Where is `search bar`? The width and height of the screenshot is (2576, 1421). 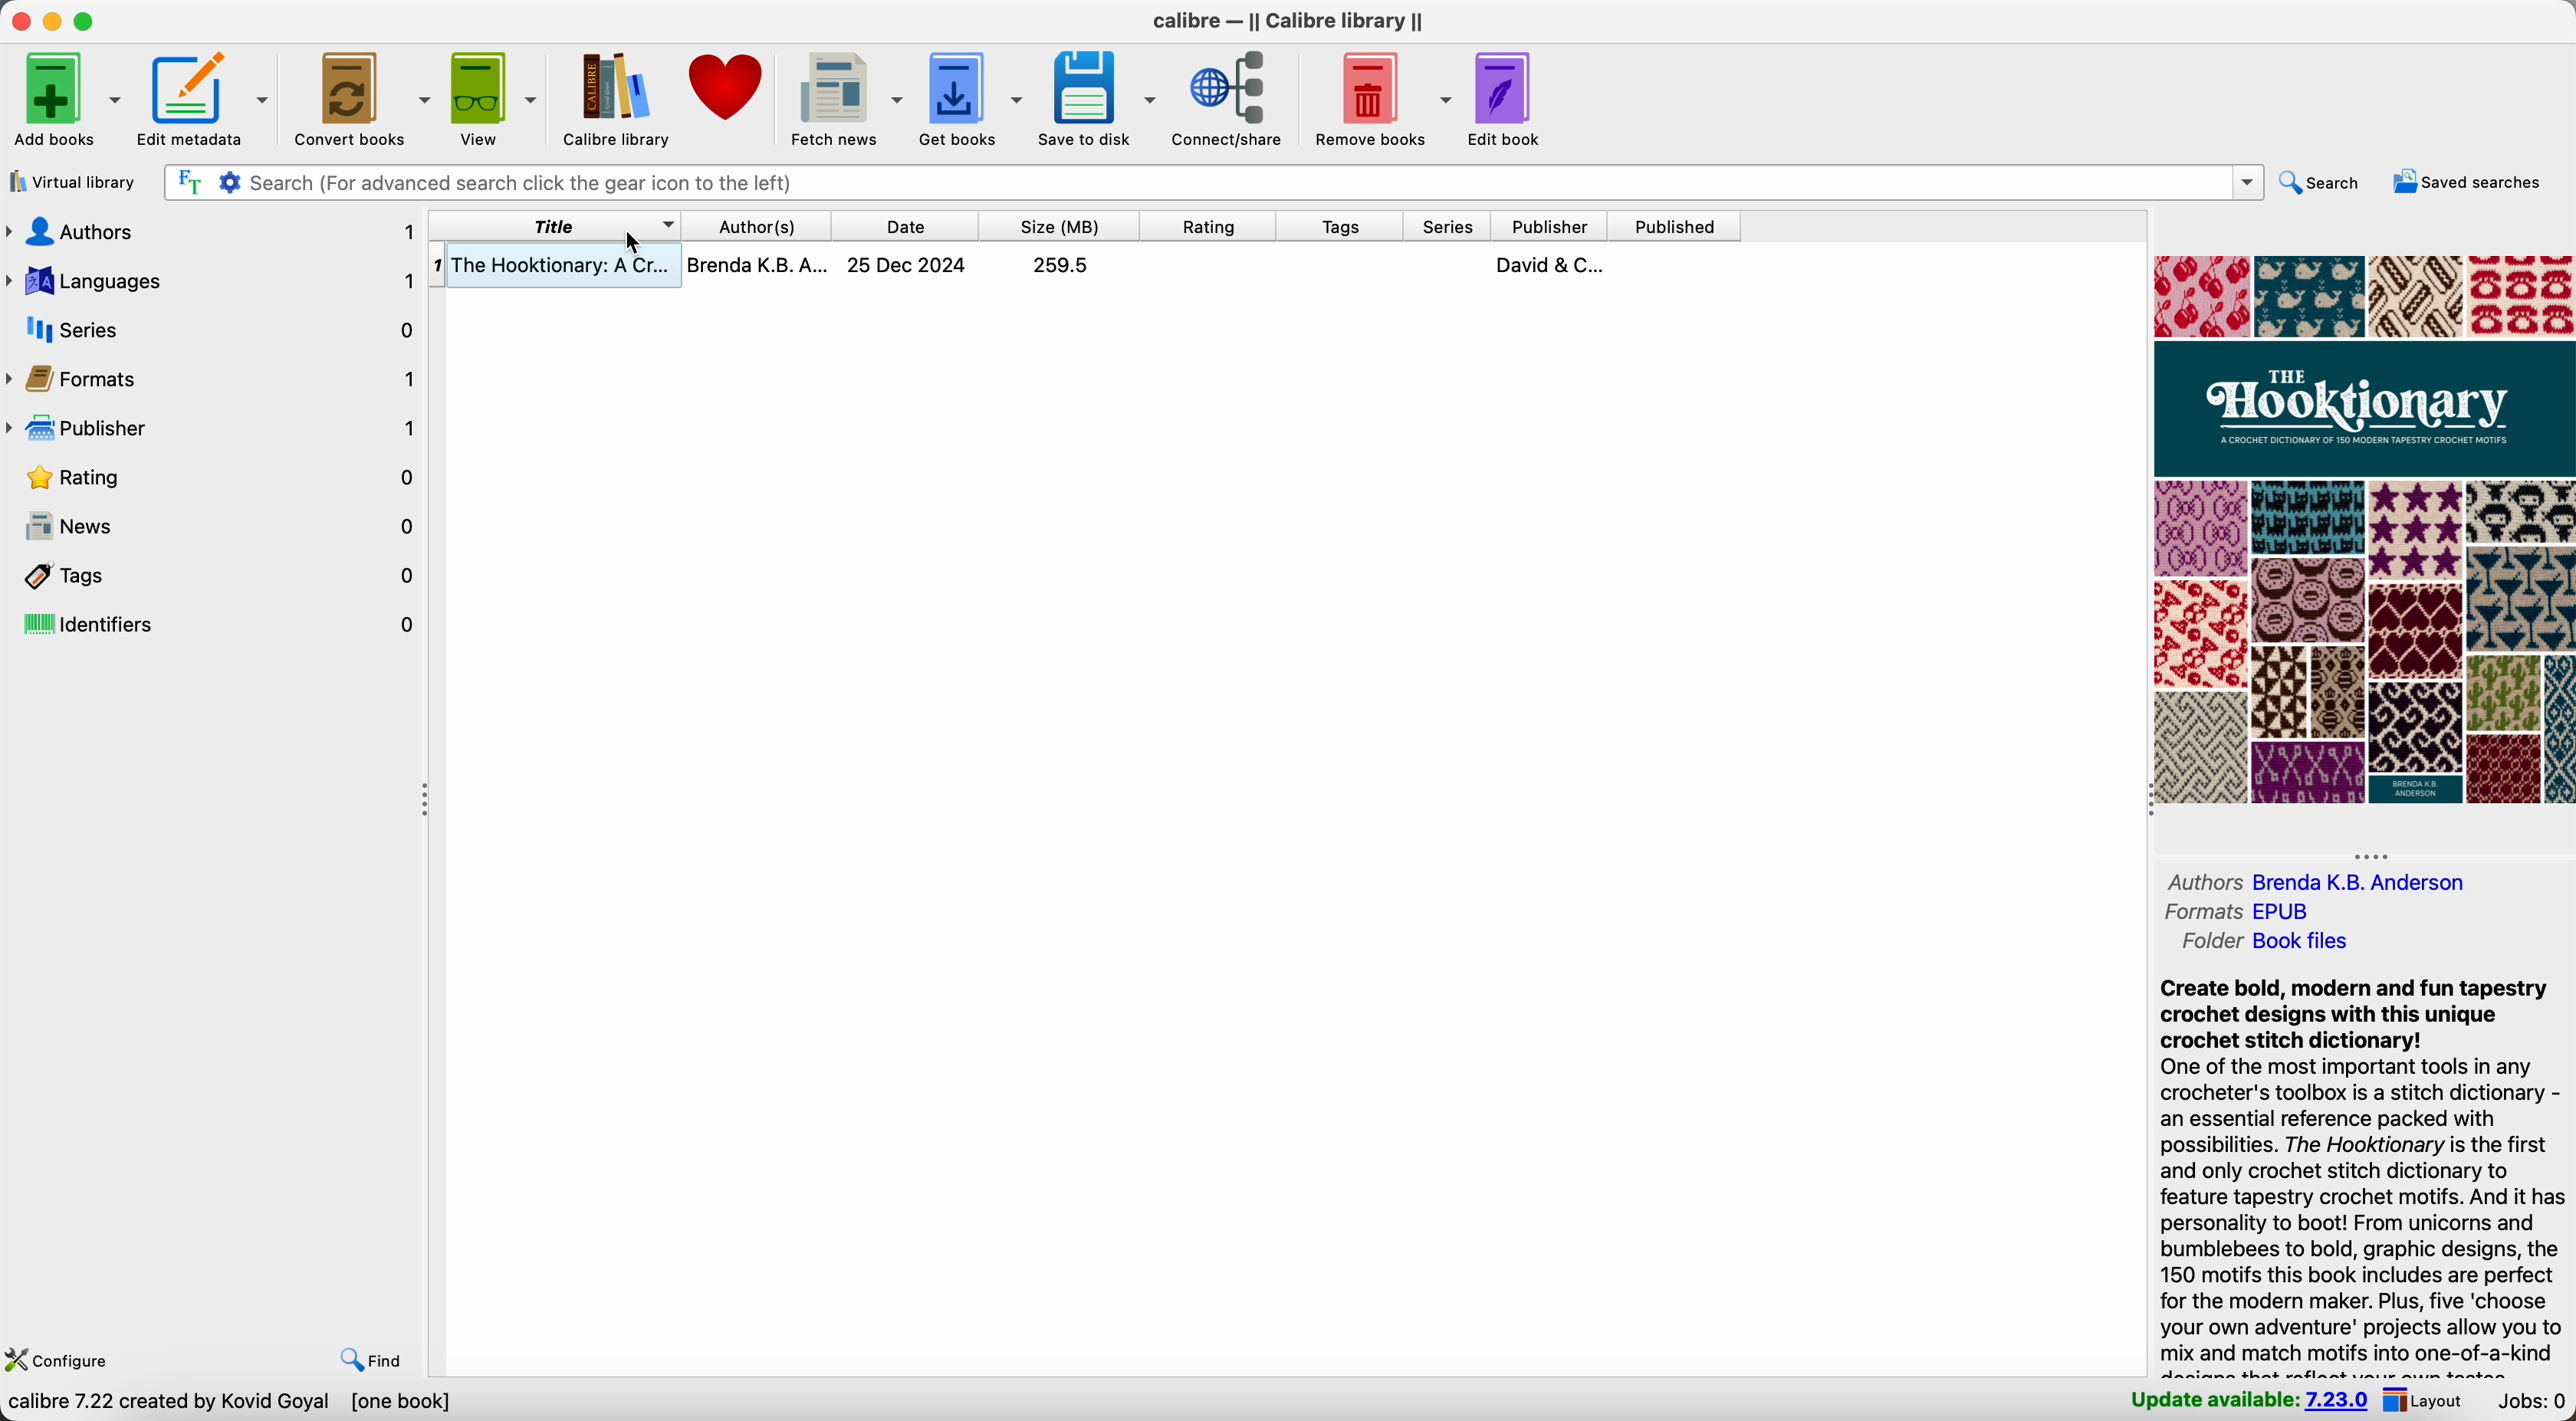 search bar is located at coordinates (1213, 181).